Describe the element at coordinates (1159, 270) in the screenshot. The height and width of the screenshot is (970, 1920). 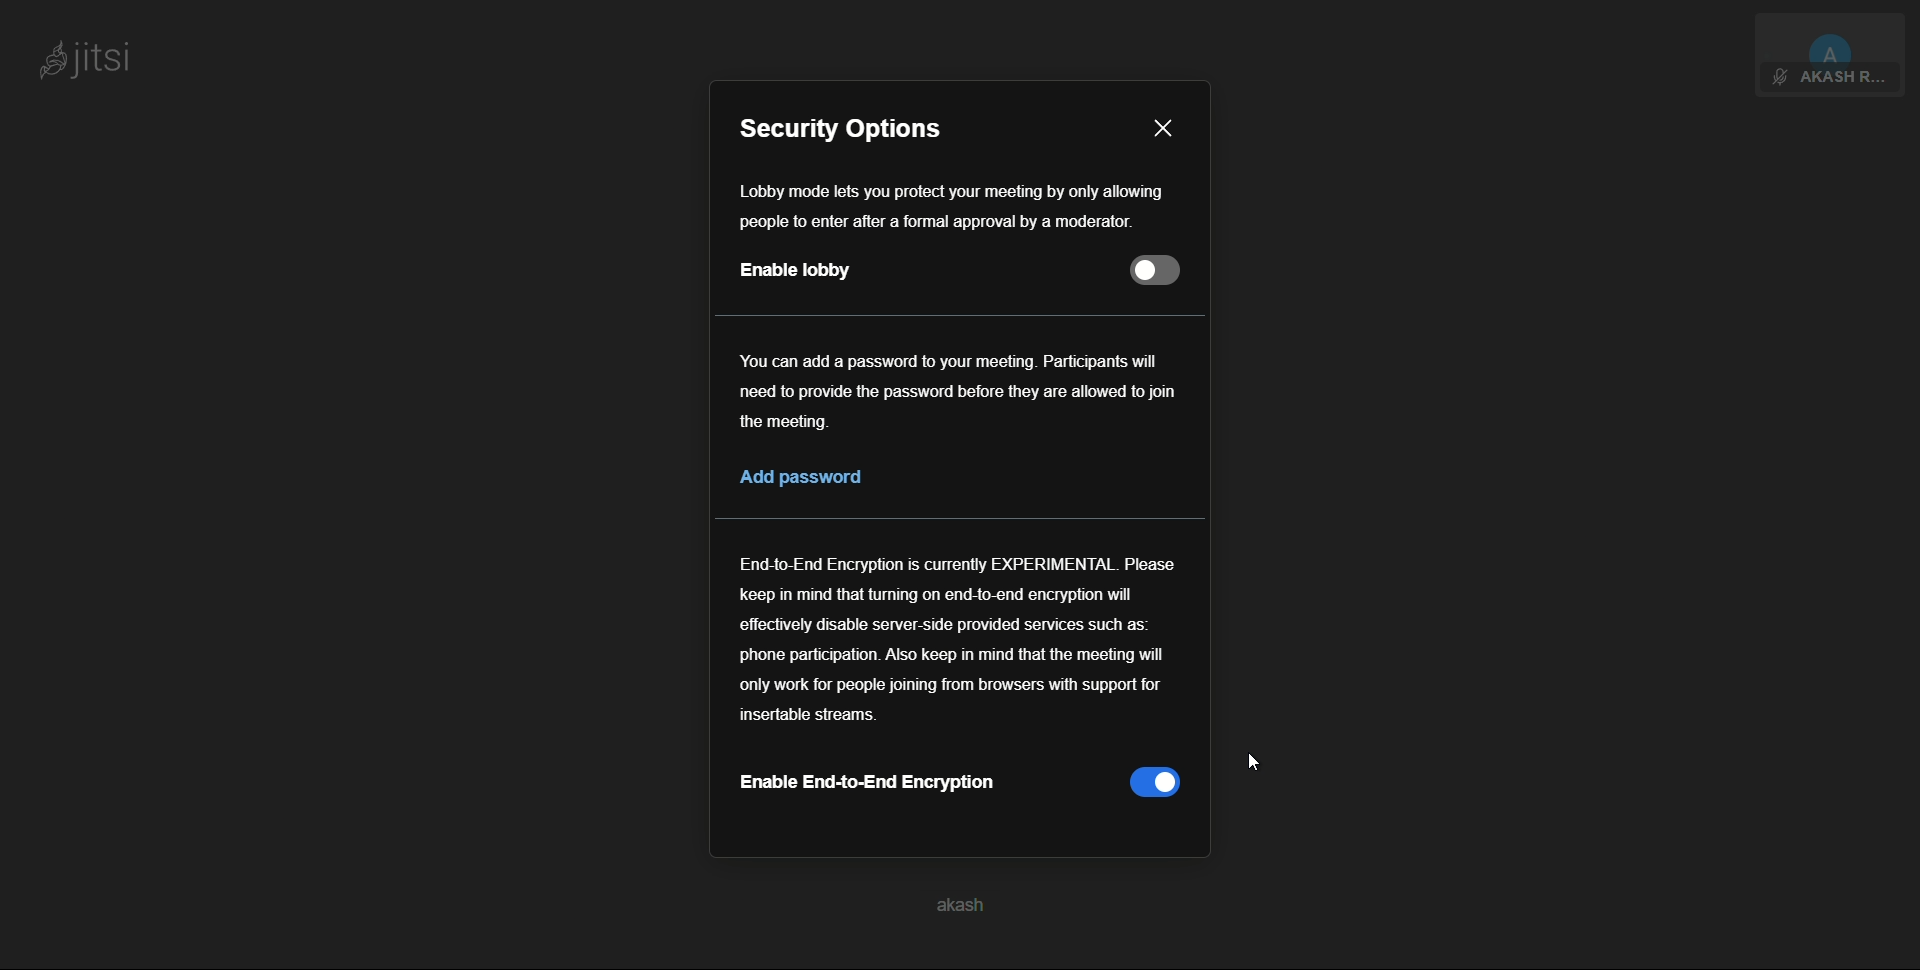
I see `toggle switch` at that location.